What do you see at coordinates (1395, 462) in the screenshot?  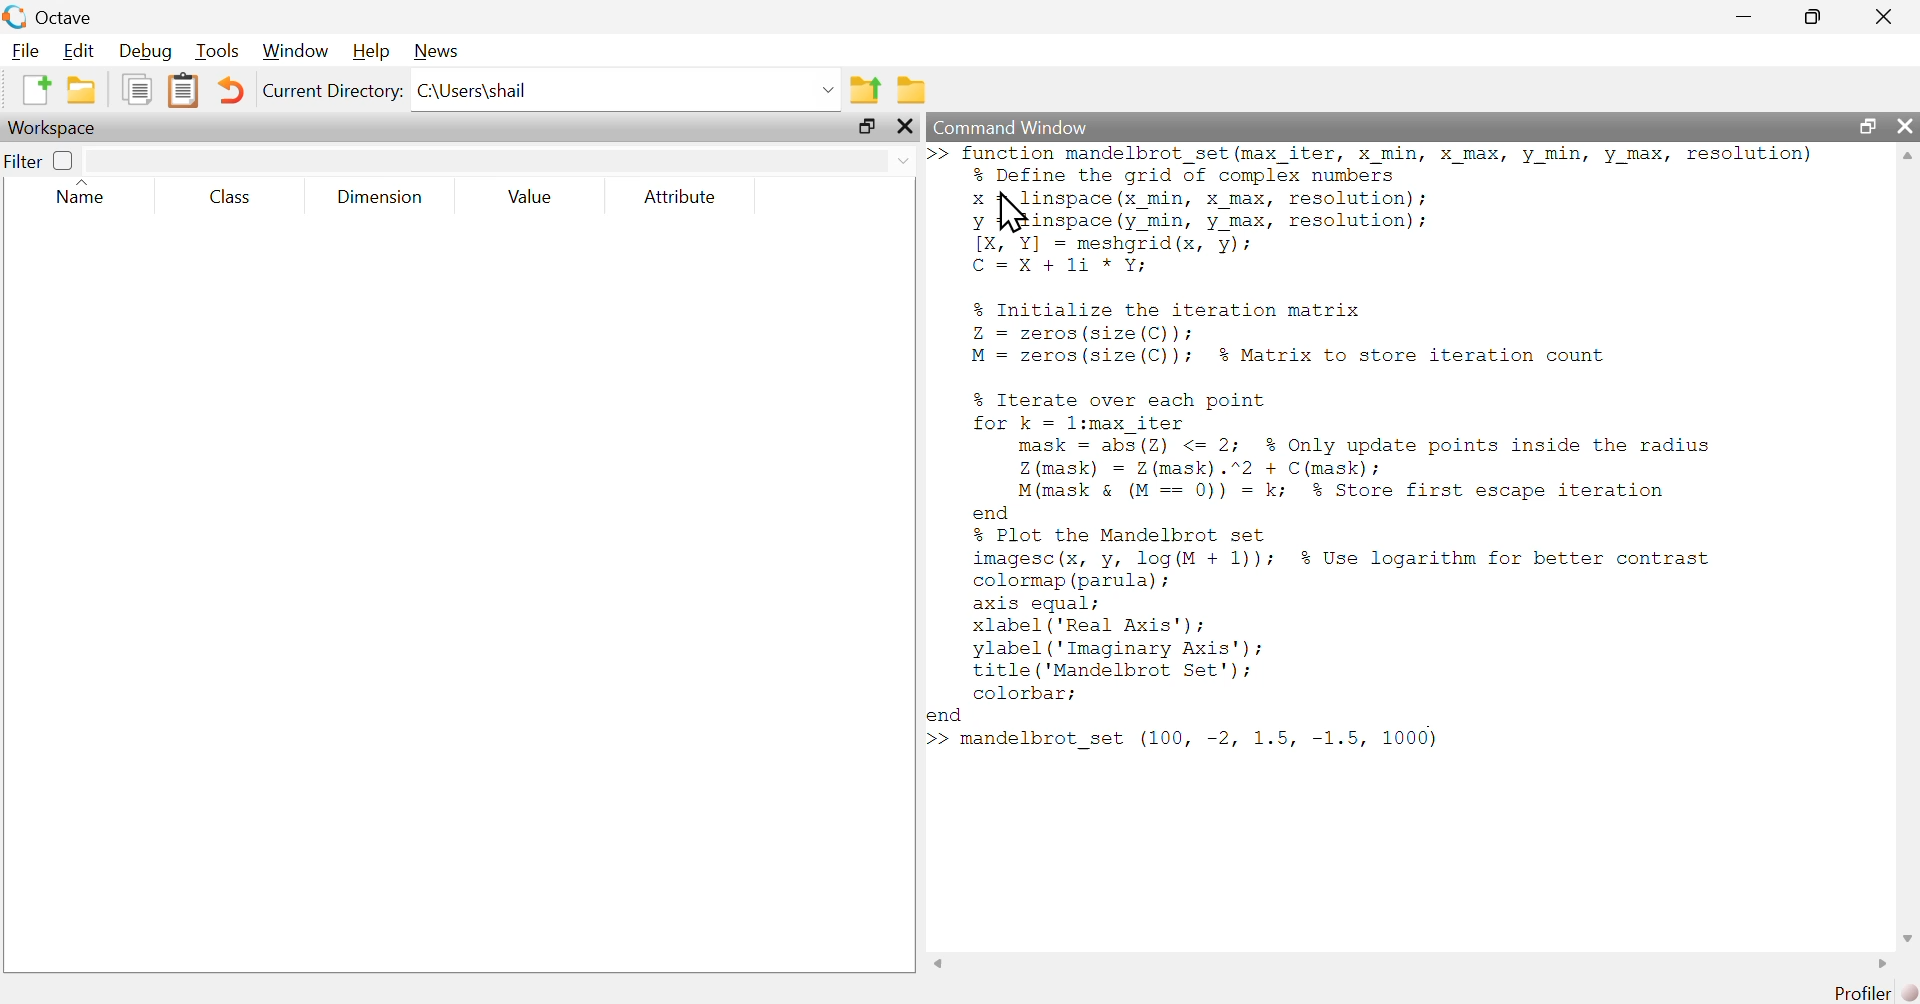 I see `>> function mandelbrot_set (max_1iter, X min, X max, y min, y max, resolution)
% Define the grid of complex numbers
x linspace(x_min, x max, resolution);
y I honace (ymin, y_max, resolution);
[X, Y] = meshgrid(x, y):
C=X+1i *Y;
% Initialize the iteration matrix
Z = zeros (size (C));
M = zeros(size(C)); % Matrix to store iteration count
% Iterate over each point
for k = l:max_iter
mask = abs (2) <= 2; $% Only update points inside the radius
Z (mask) = Z(mask).”2 + C(mask);
M(mask & (M == 0)) = k; % Store first escape iteration
end
% Plot the Mandelbrot set
imagesc(x, y, log(M + 1)); $% Use logarithm for better contrast
colormap (parula) ;
axis equal;
xlabel ("Real Axis");
ylabel ('Imaginary Axis');
title ('Mandelbrot Set'):
colorbar;
end .
>> mandelbrot_set (100, -2, 1.5, -1.5, 1000)` at bounding box center [1395, 462].